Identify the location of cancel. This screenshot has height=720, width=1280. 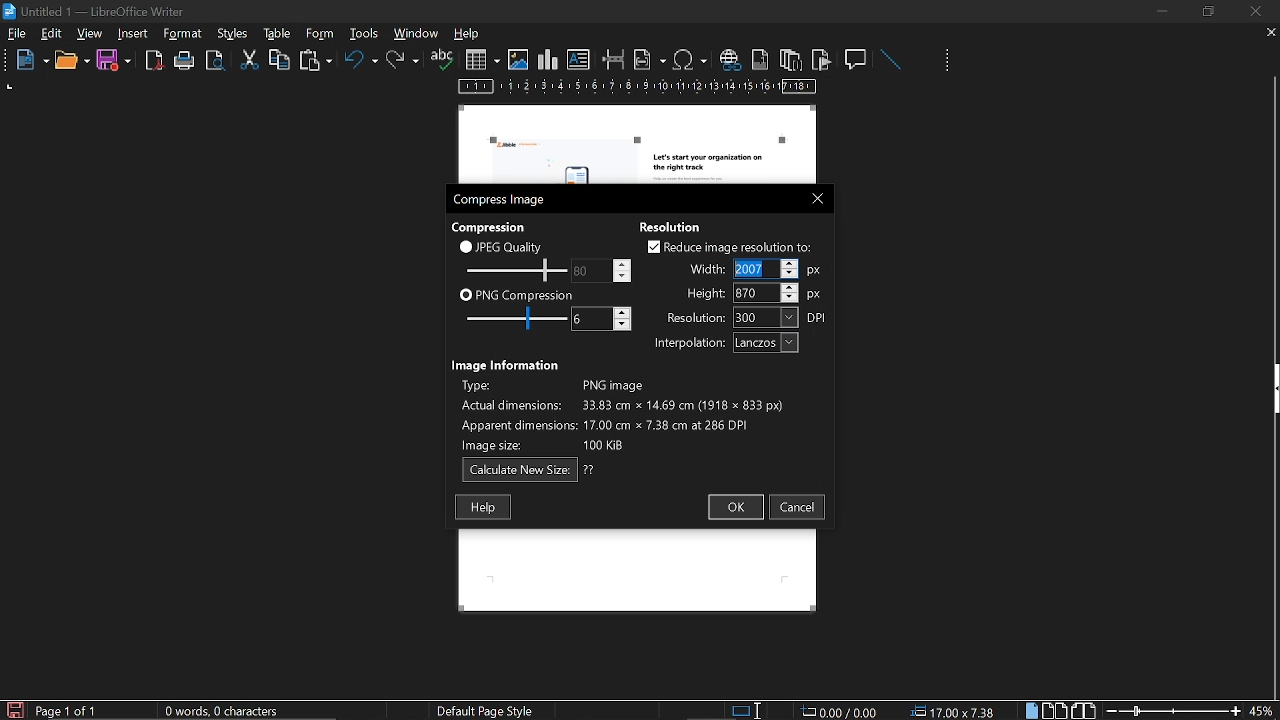
(798, 507).